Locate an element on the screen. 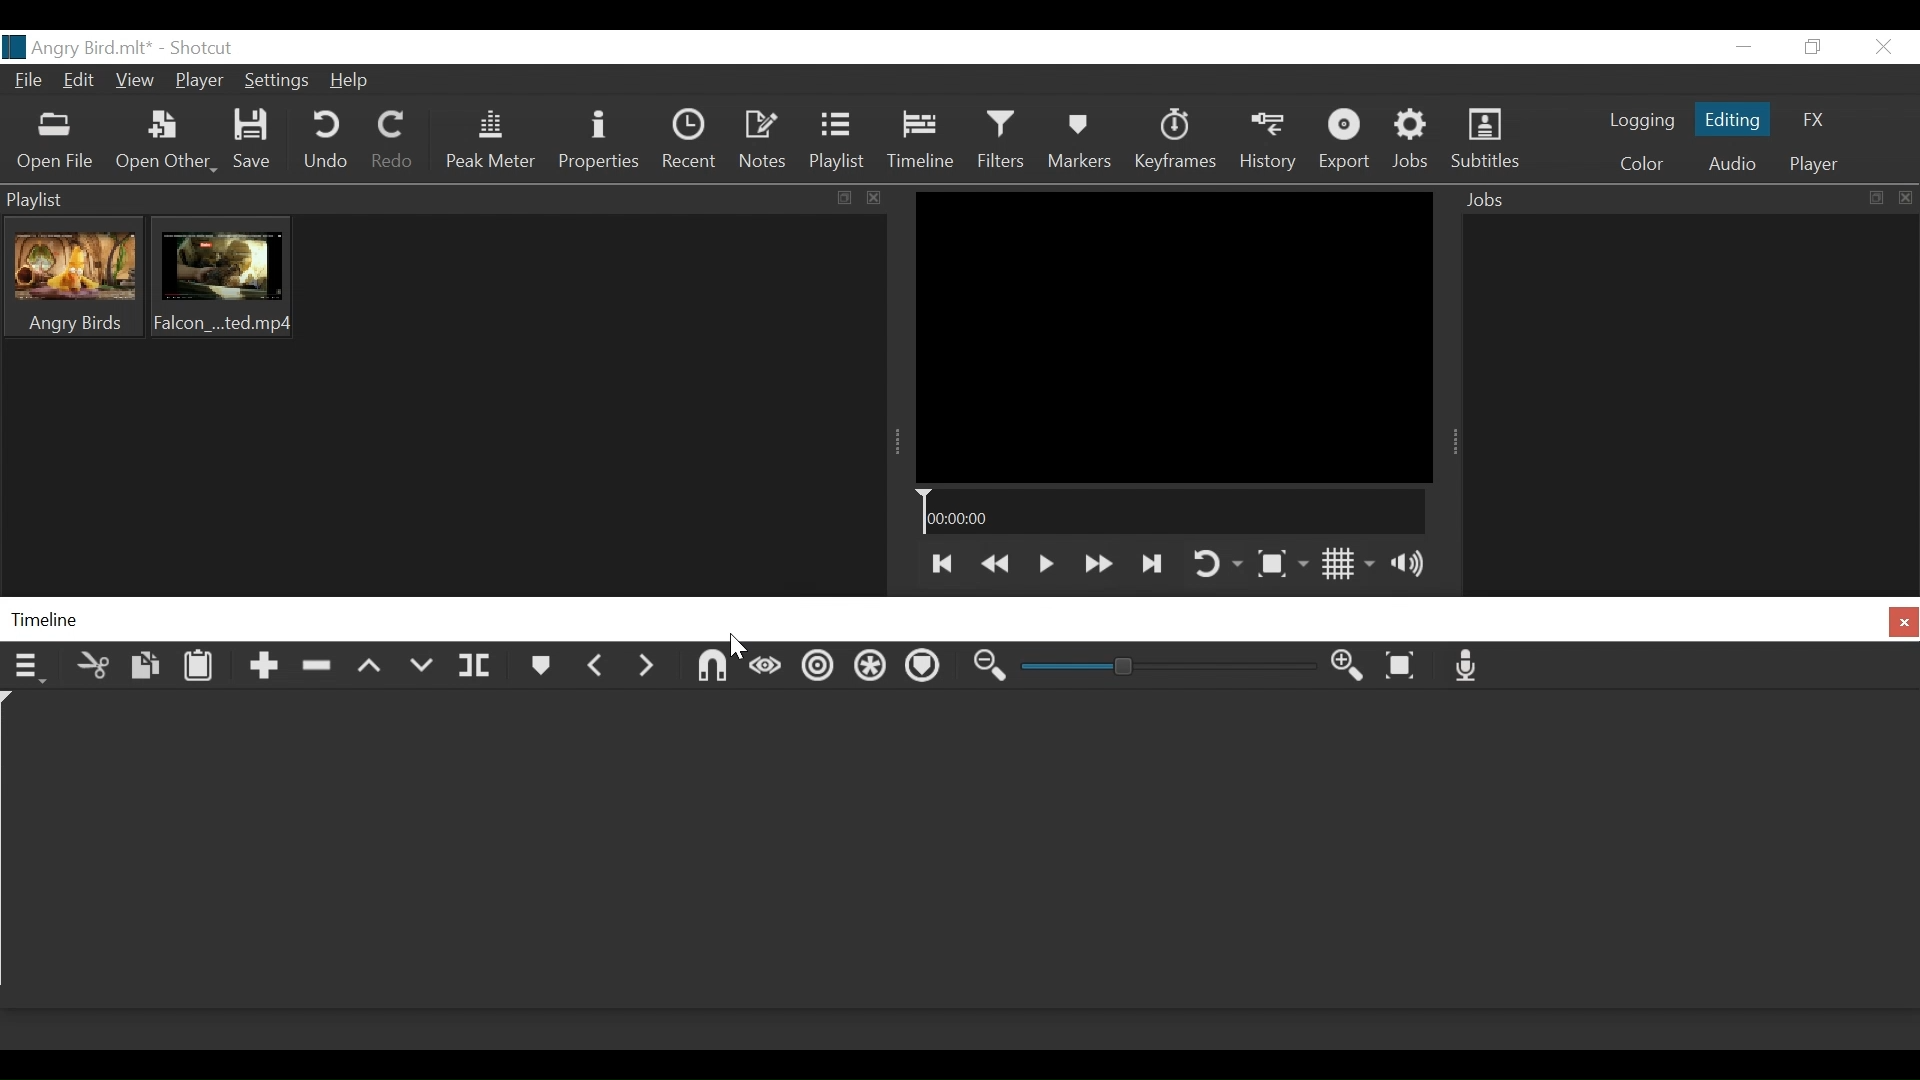  Export is located at coordinates (1346, 140).